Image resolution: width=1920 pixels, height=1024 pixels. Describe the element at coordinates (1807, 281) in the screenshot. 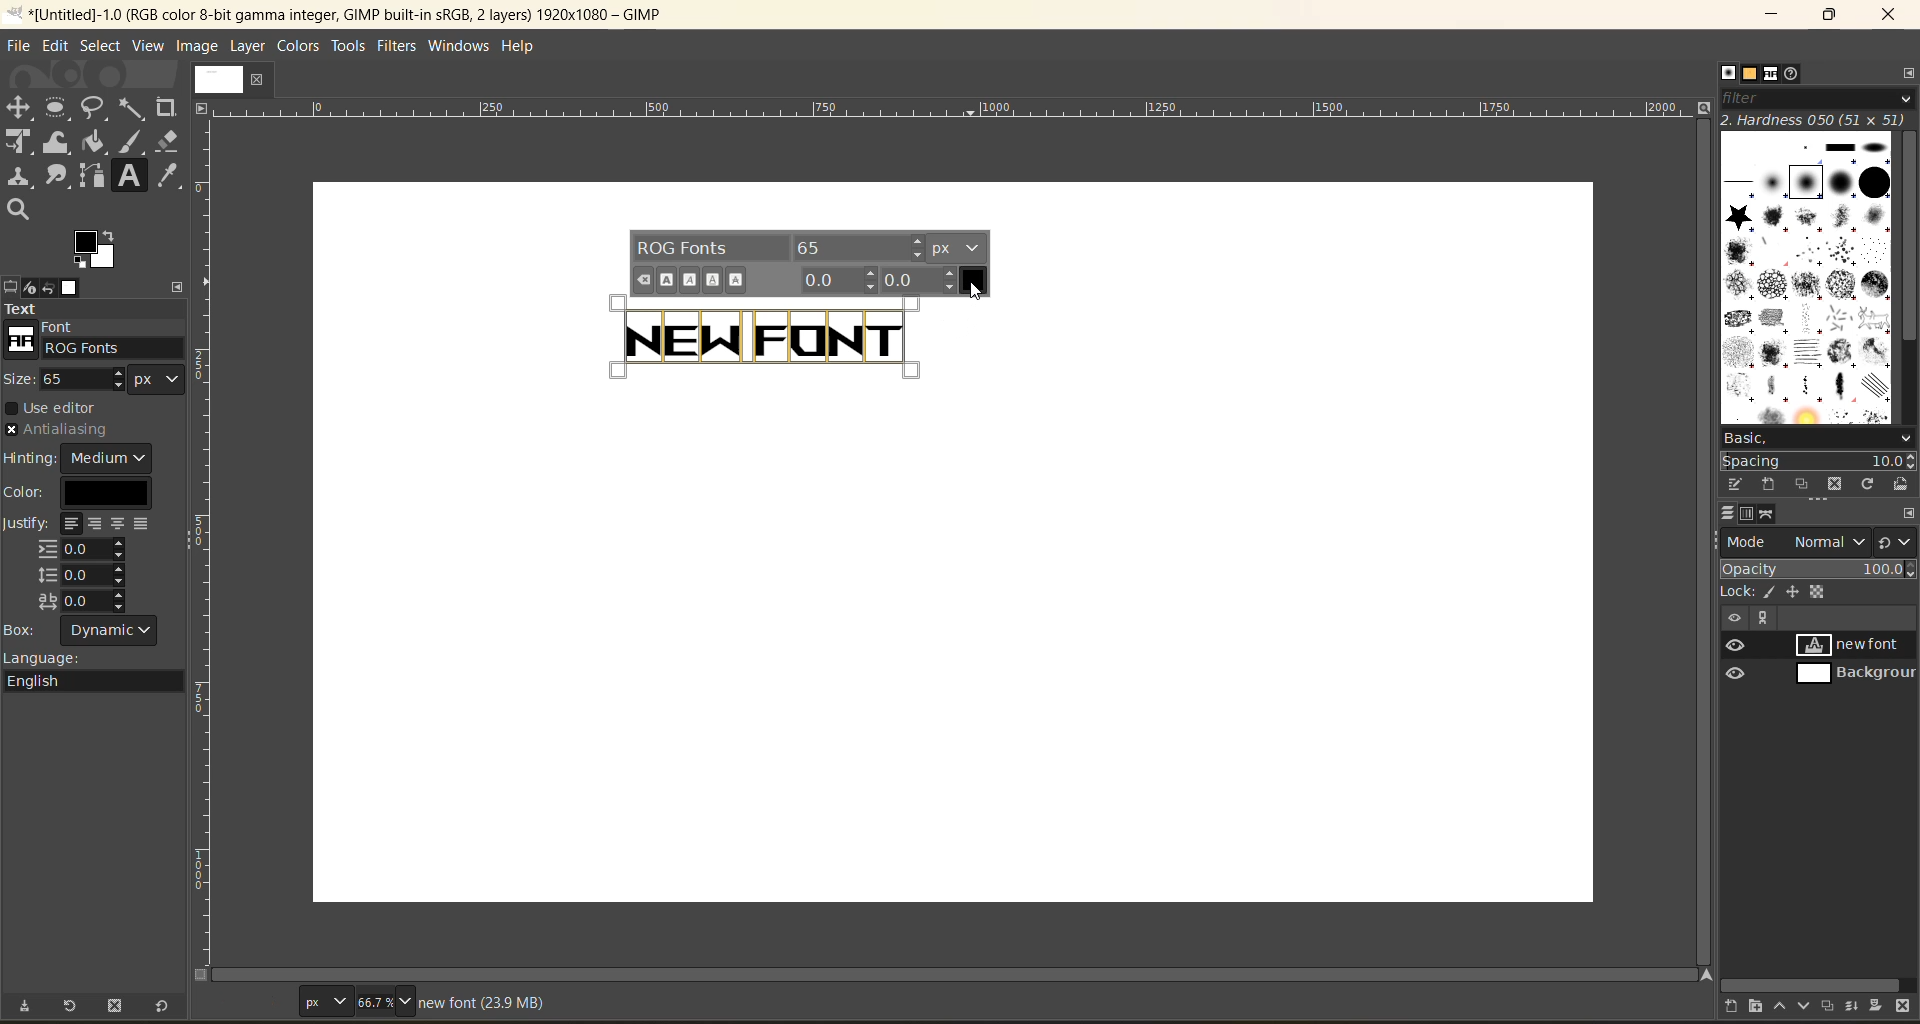

I see `brushes` at that location.